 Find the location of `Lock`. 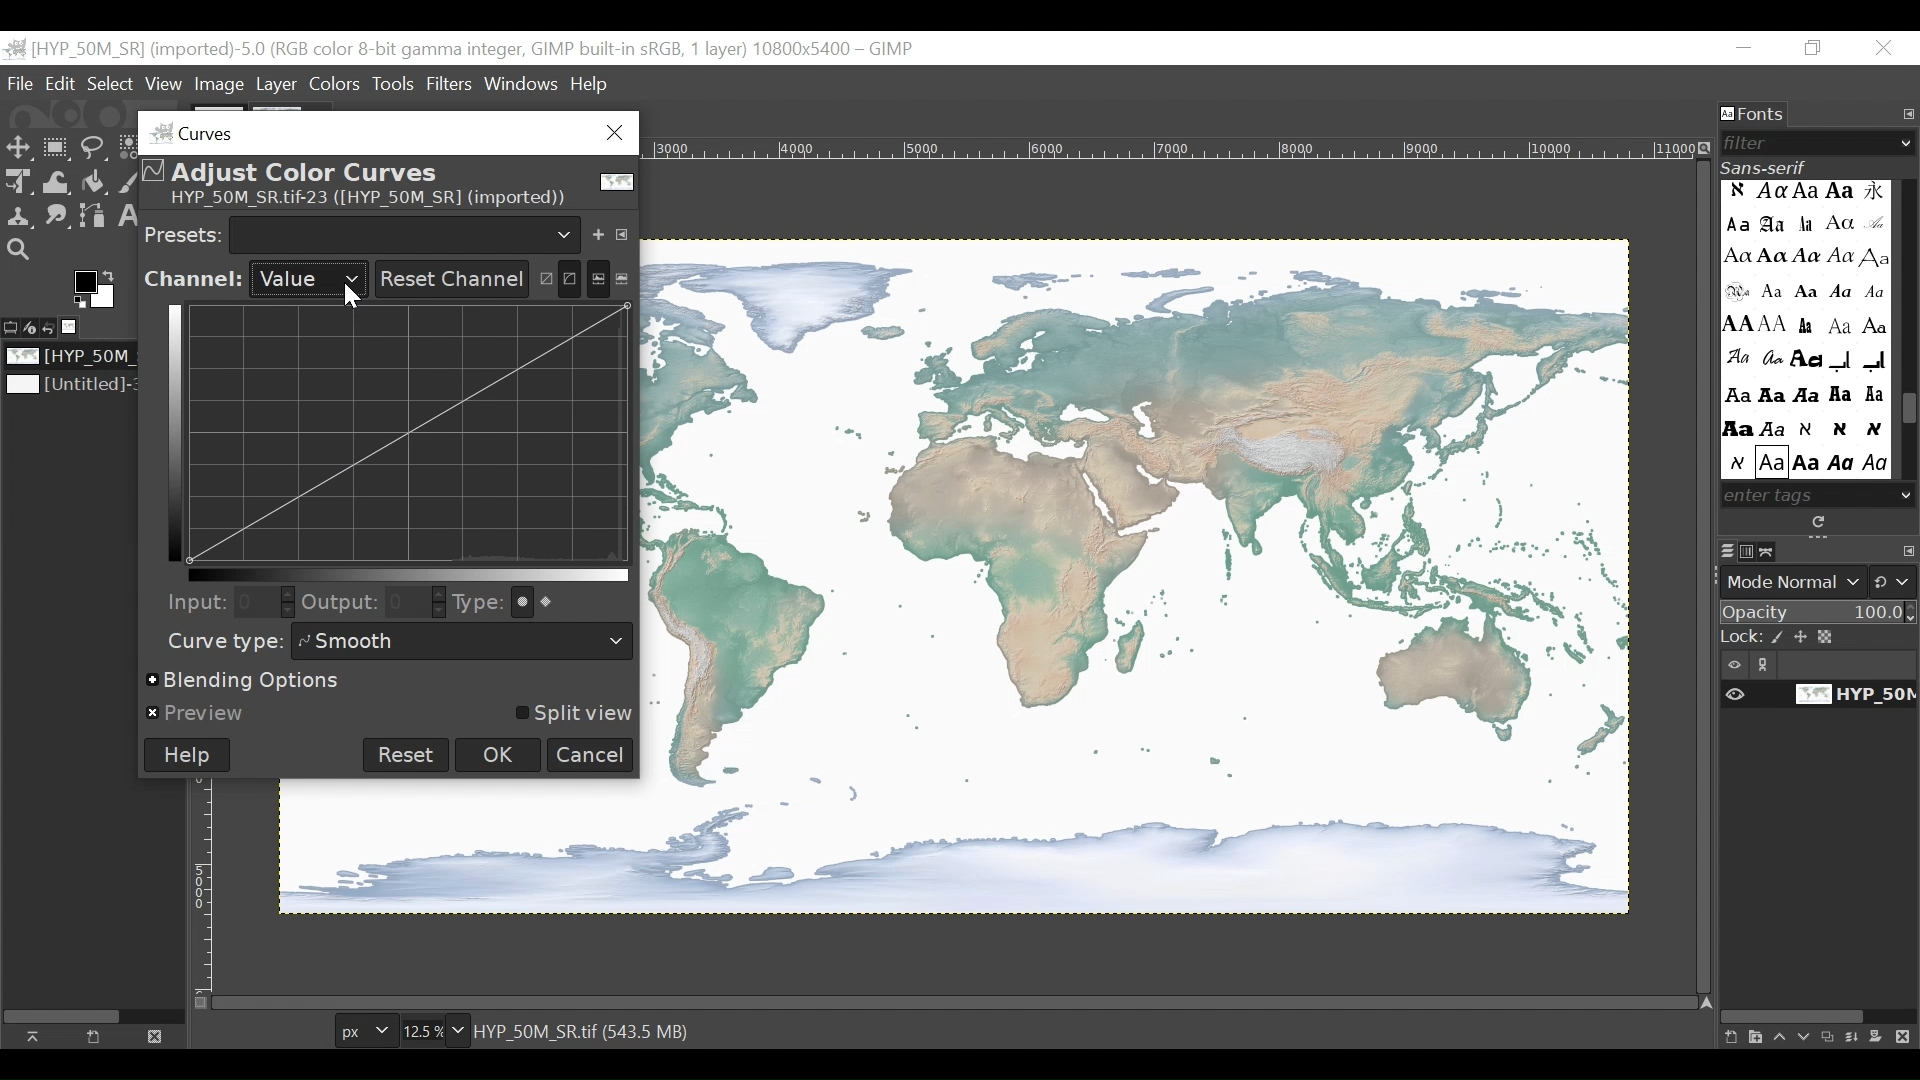

Lock is located at coordinates (1820, 638).